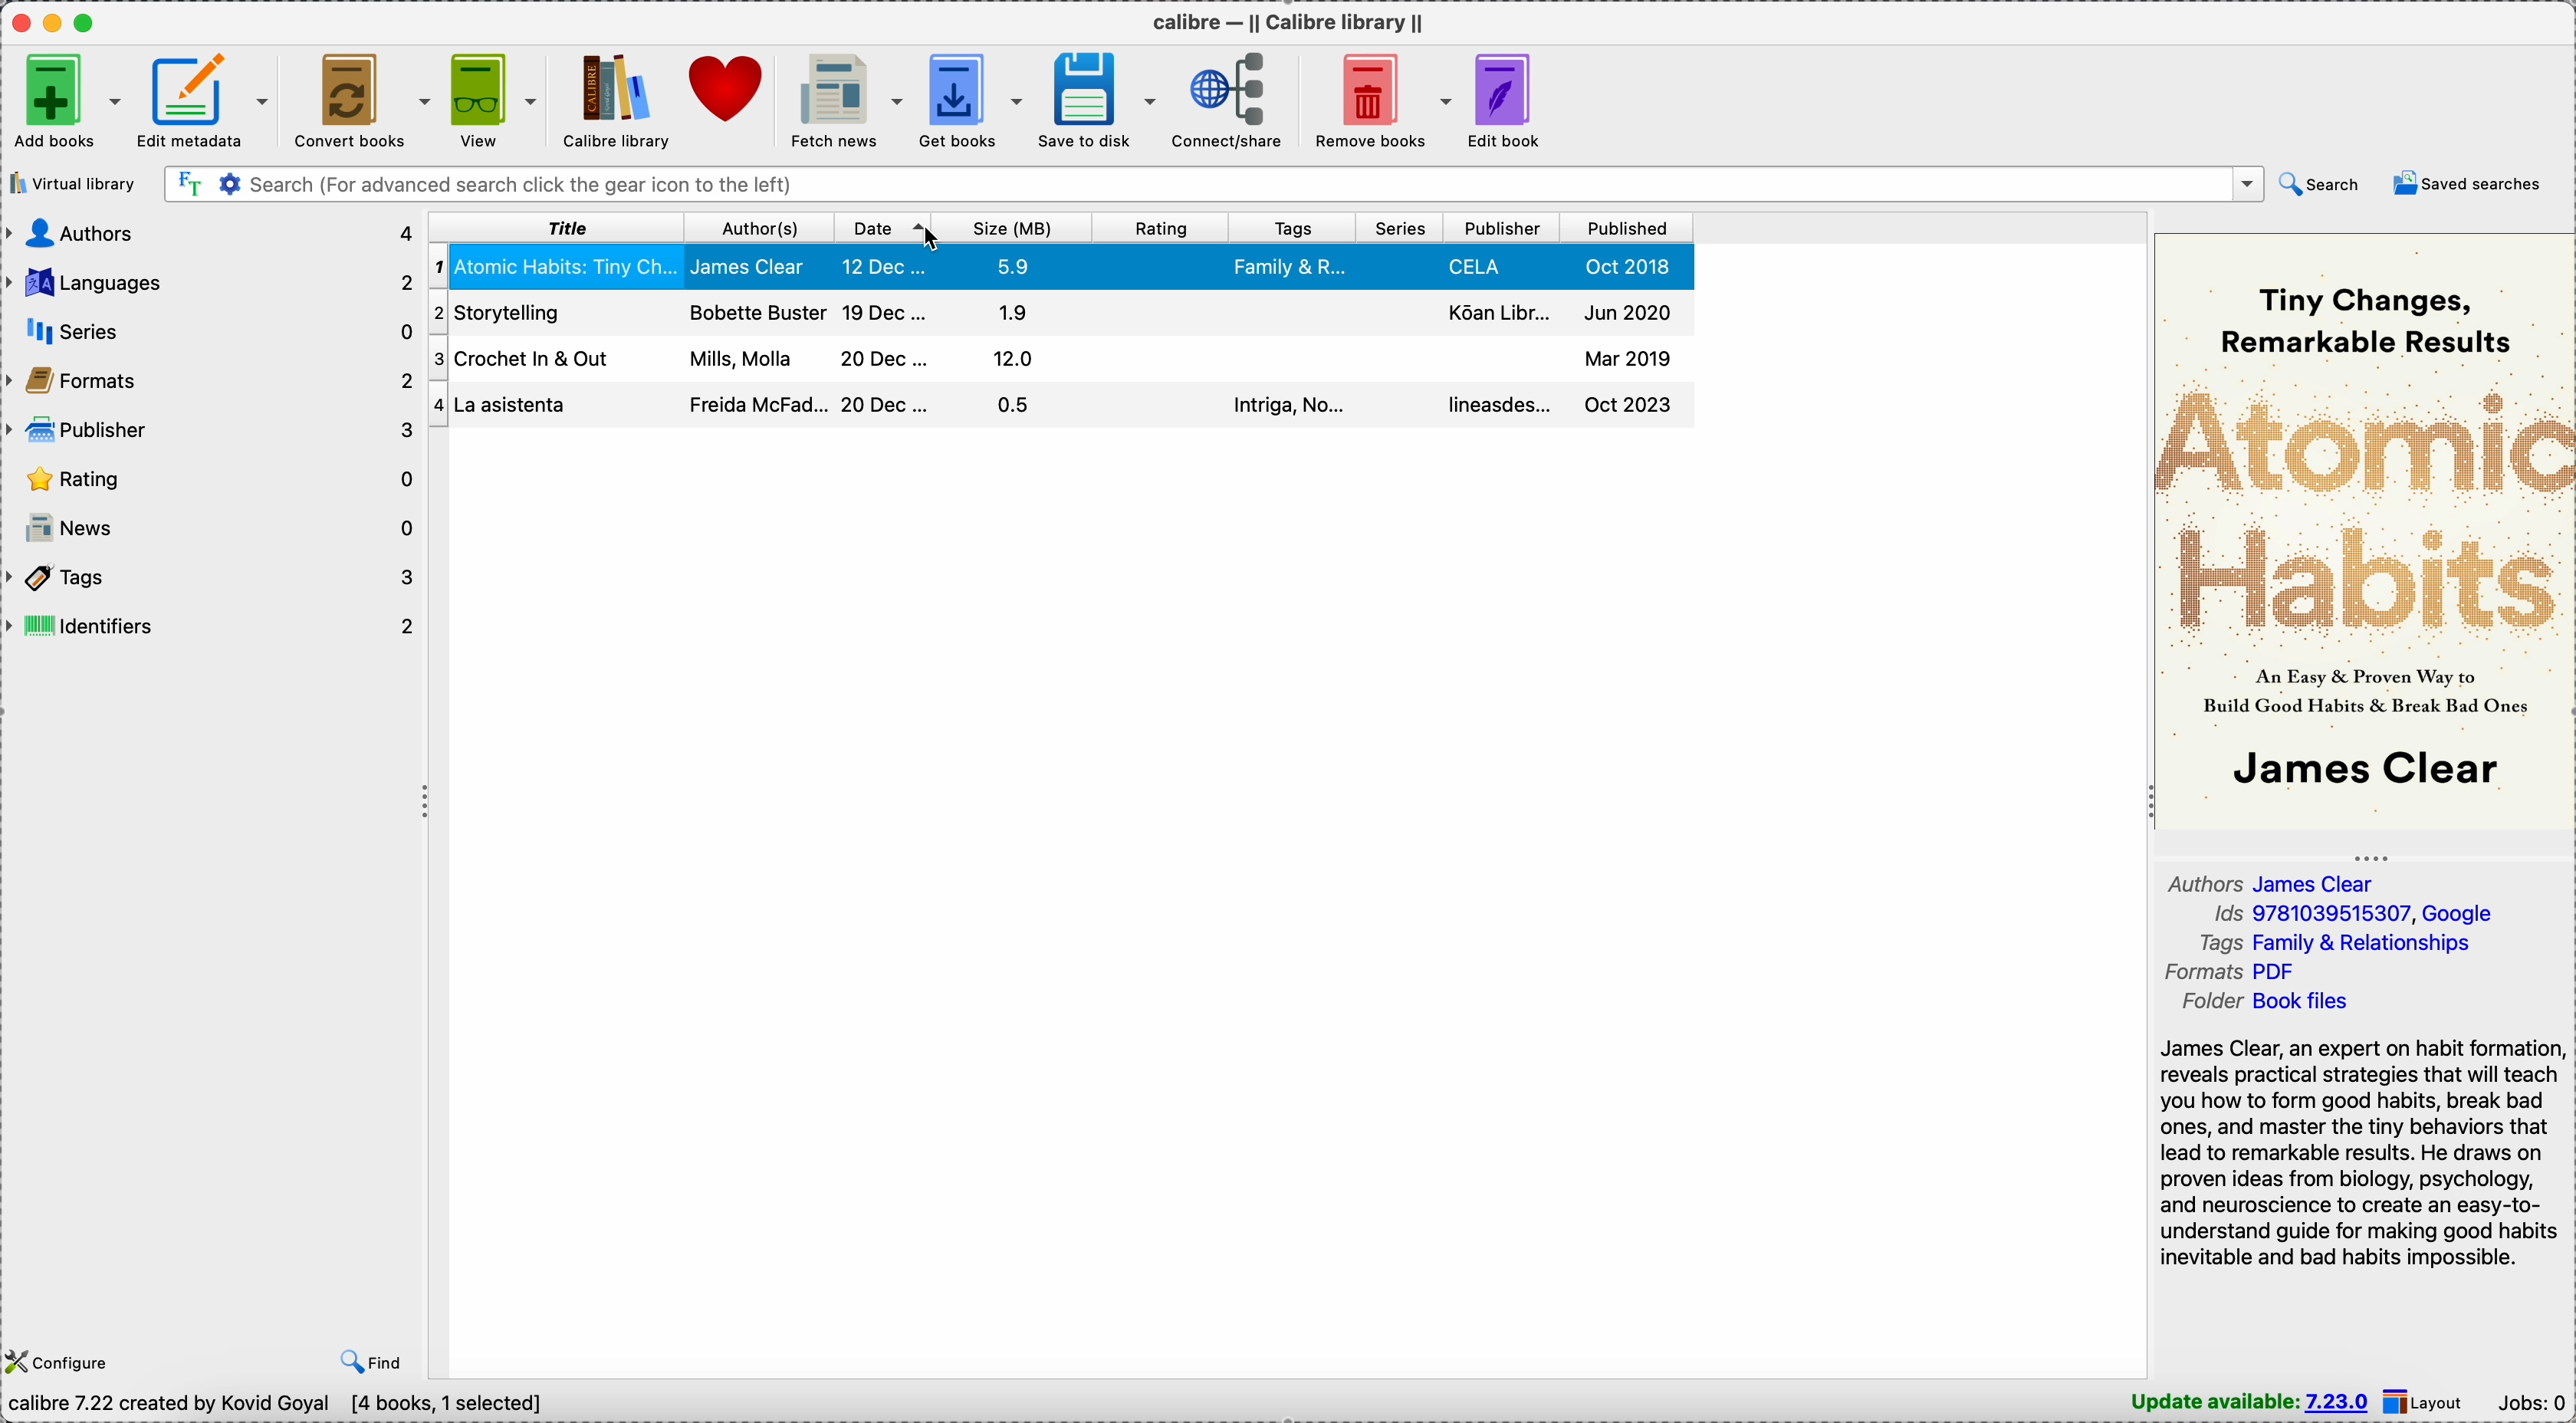 Image resolution: width=2576 pixels, height=1423 pixels. Describe the element at coordinates (213, 531) in the screenshot. I see `news` at that location.